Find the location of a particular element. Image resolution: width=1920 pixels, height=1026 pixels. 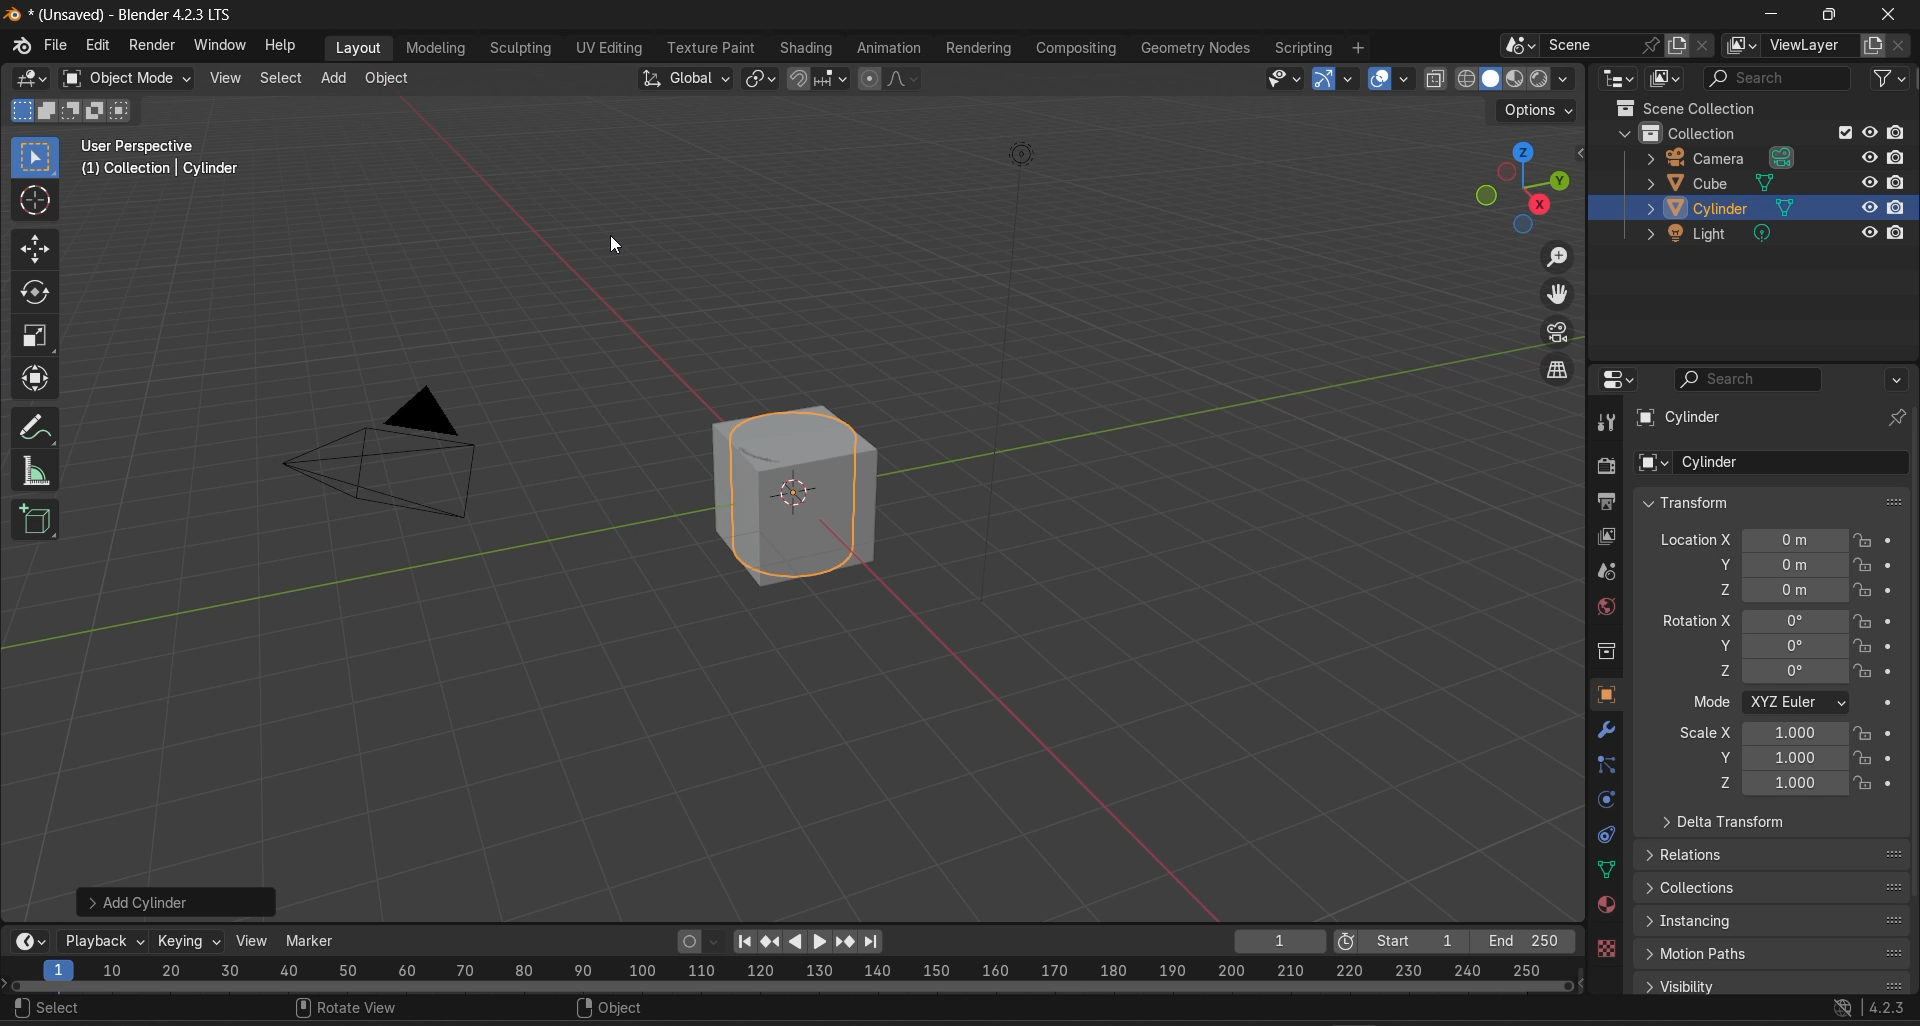

toggle pin ID is located at coordinates (1899, 417).